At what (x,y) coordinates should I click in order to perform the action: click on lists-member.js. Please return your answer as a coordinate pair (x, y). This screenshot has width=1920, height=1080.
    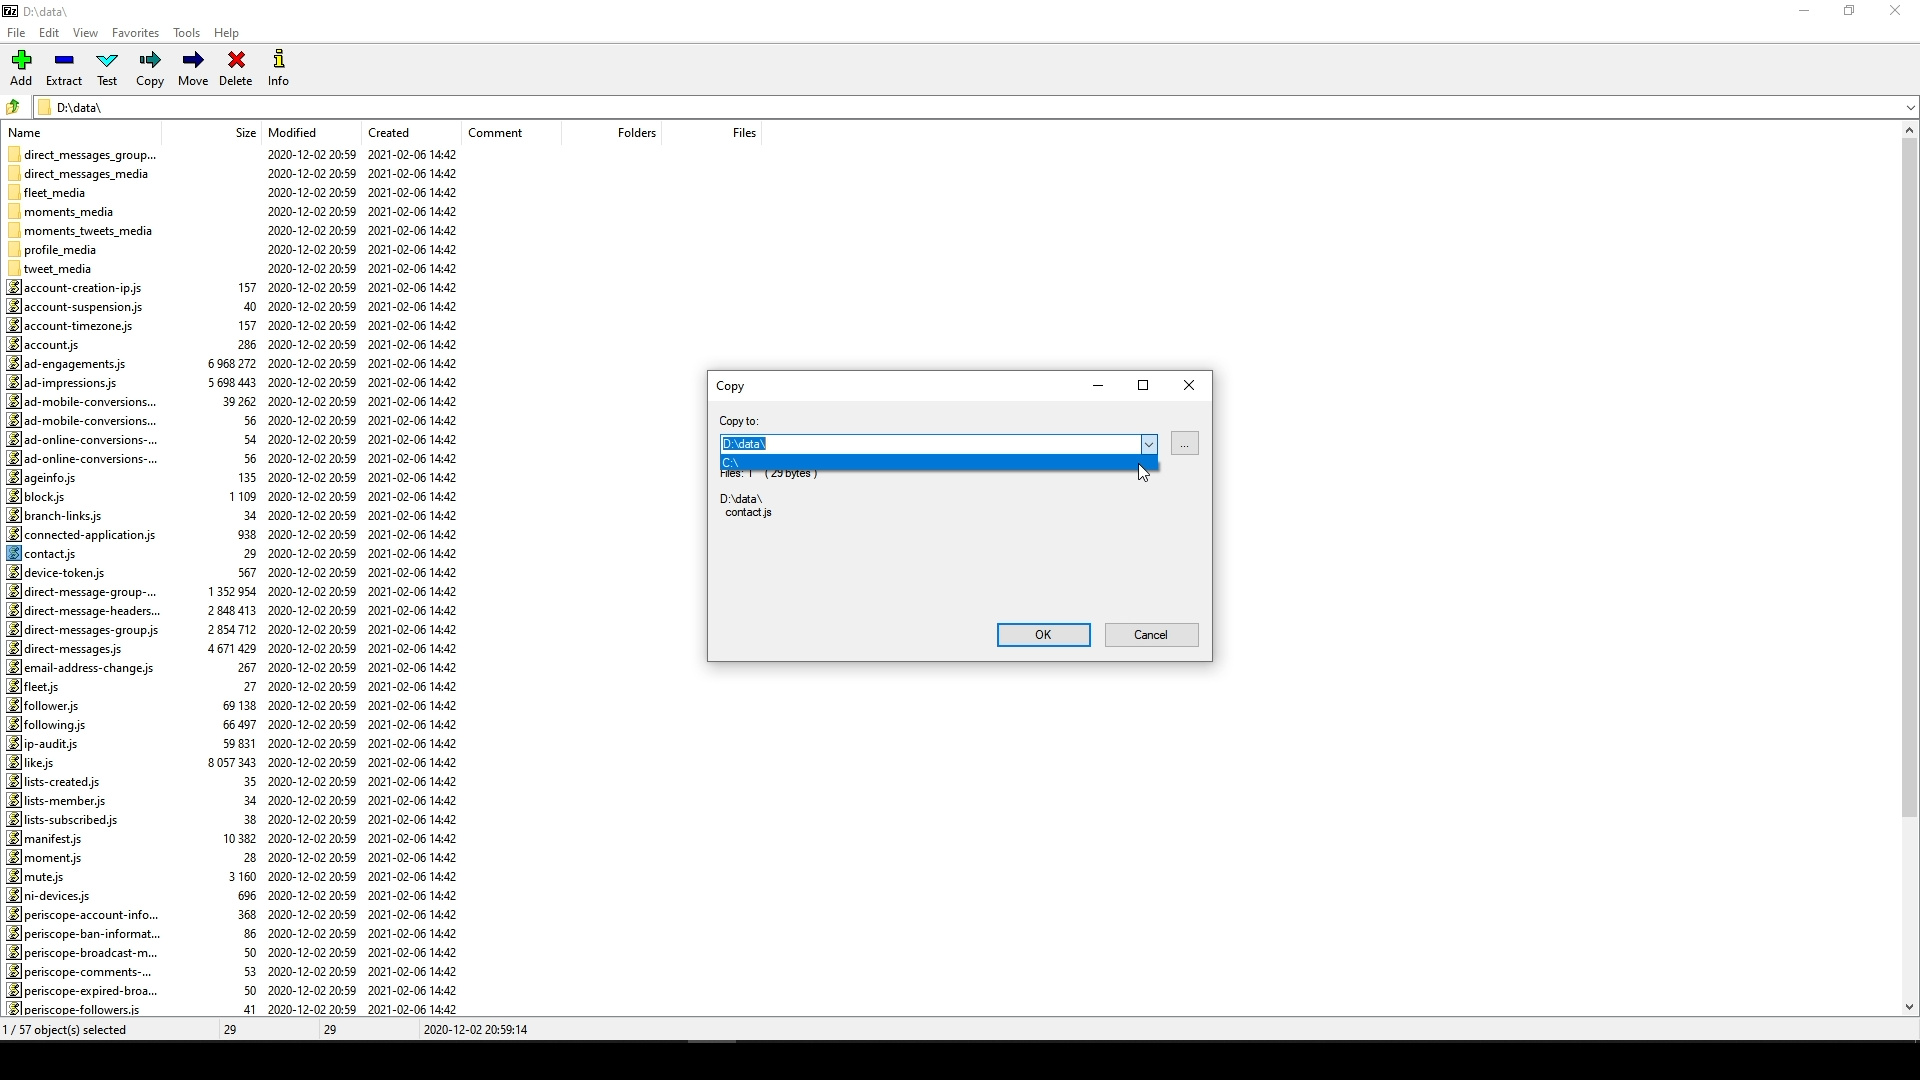
    Looking at the image, I should click on (55, 800).